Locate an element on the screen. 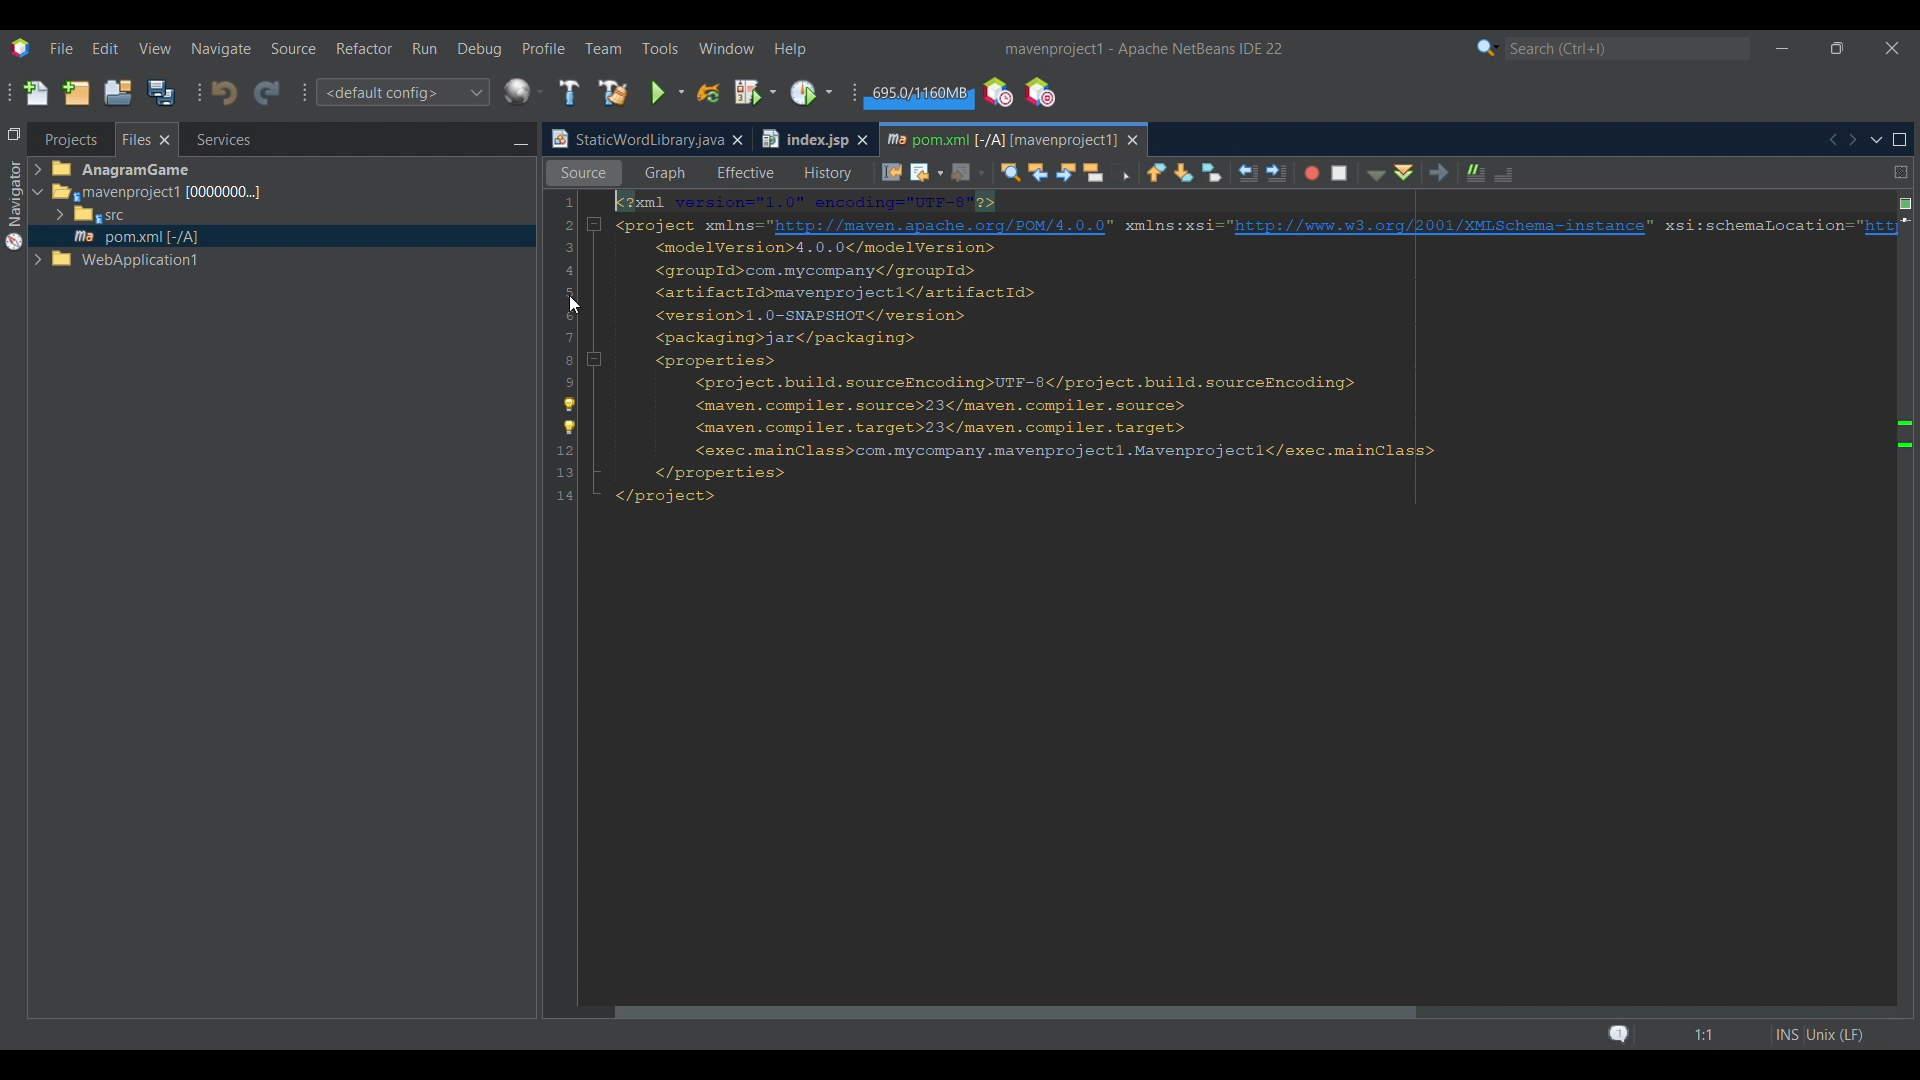  No errors is located at coordinates (1906, 204).